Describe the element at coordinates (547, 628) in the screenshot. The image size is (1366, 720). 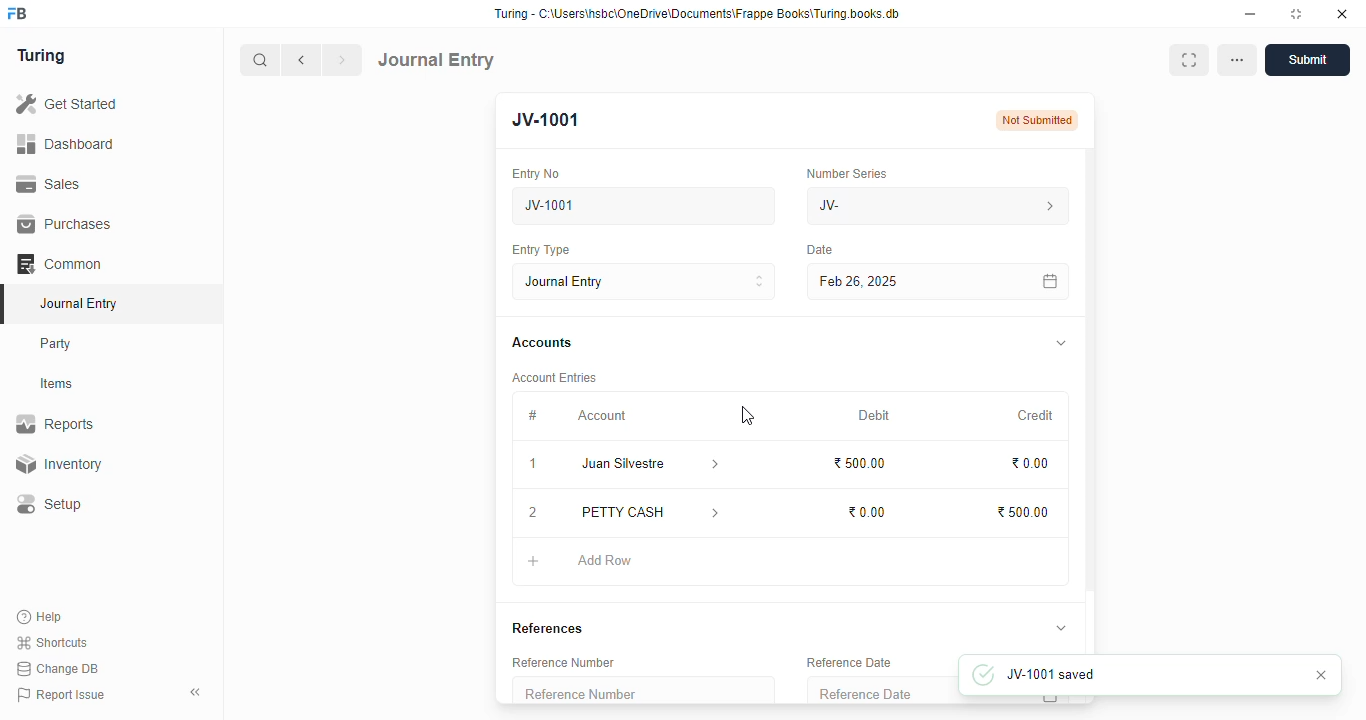
I see `references` at that location.